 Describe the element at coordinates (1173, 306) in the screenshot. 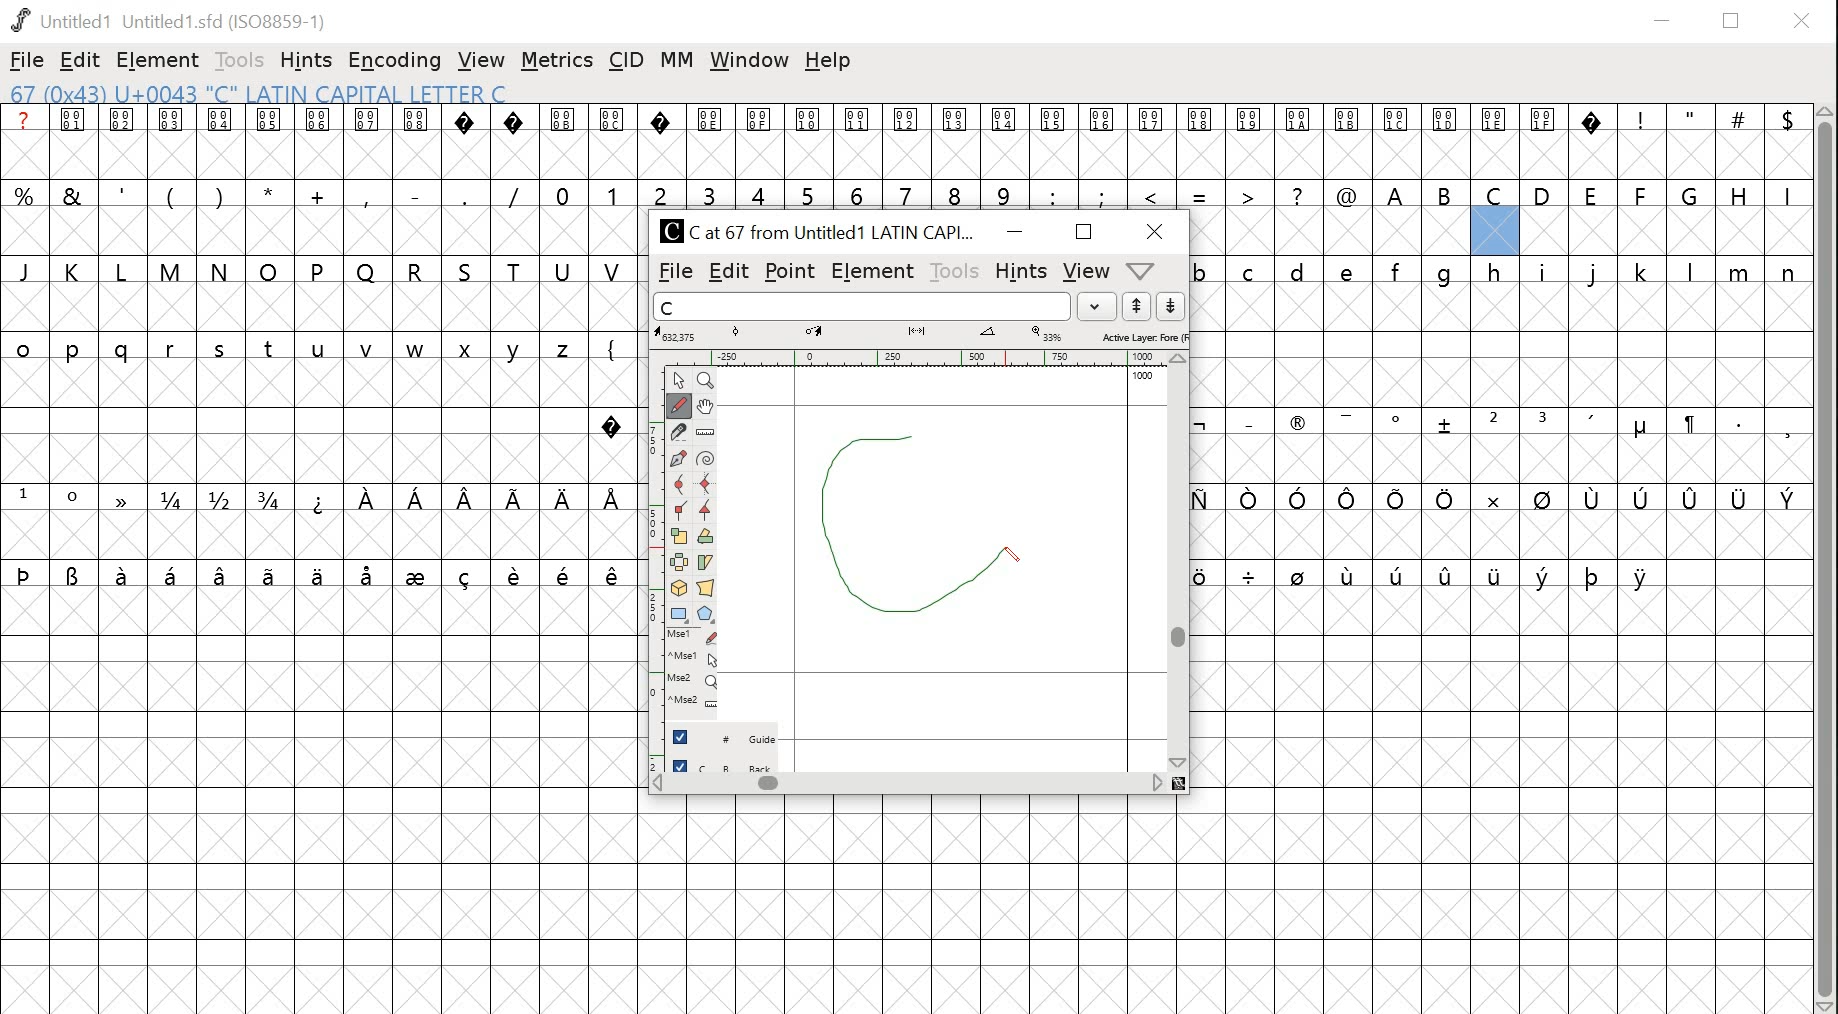

I see `down` at that location.